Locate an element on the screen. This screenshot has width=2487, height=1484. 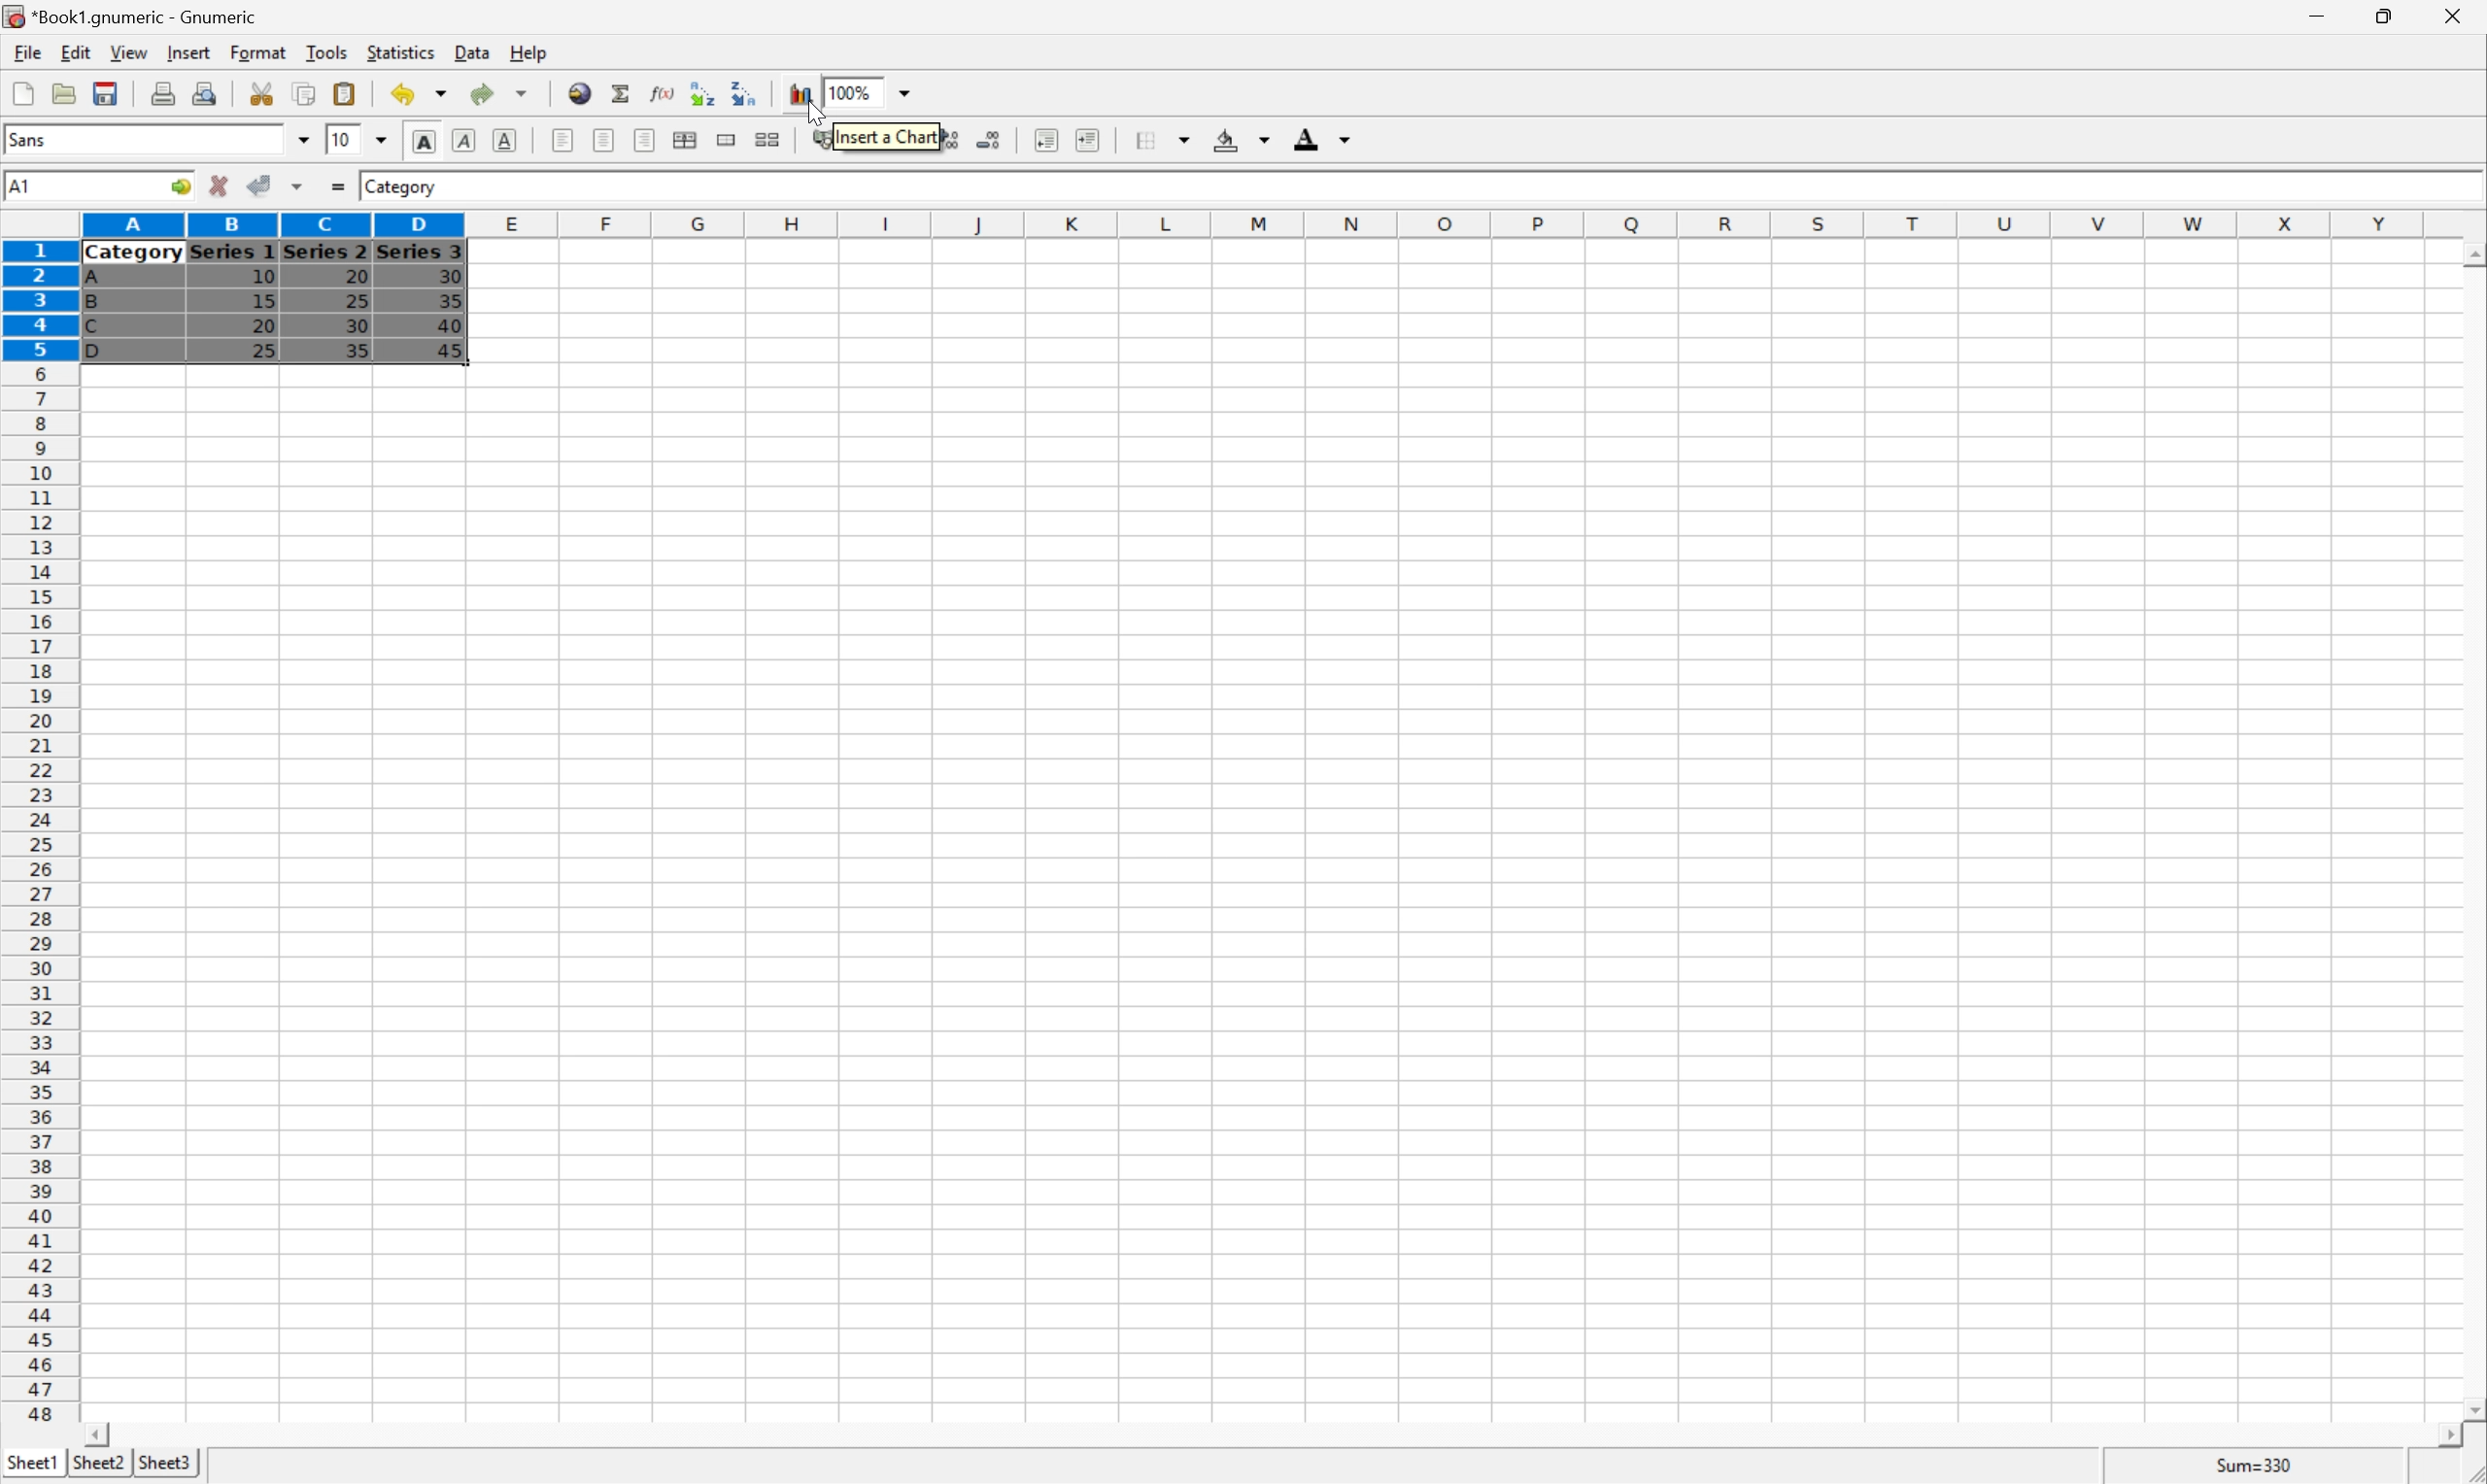
Drop Down is located at coordinates (303, 139).